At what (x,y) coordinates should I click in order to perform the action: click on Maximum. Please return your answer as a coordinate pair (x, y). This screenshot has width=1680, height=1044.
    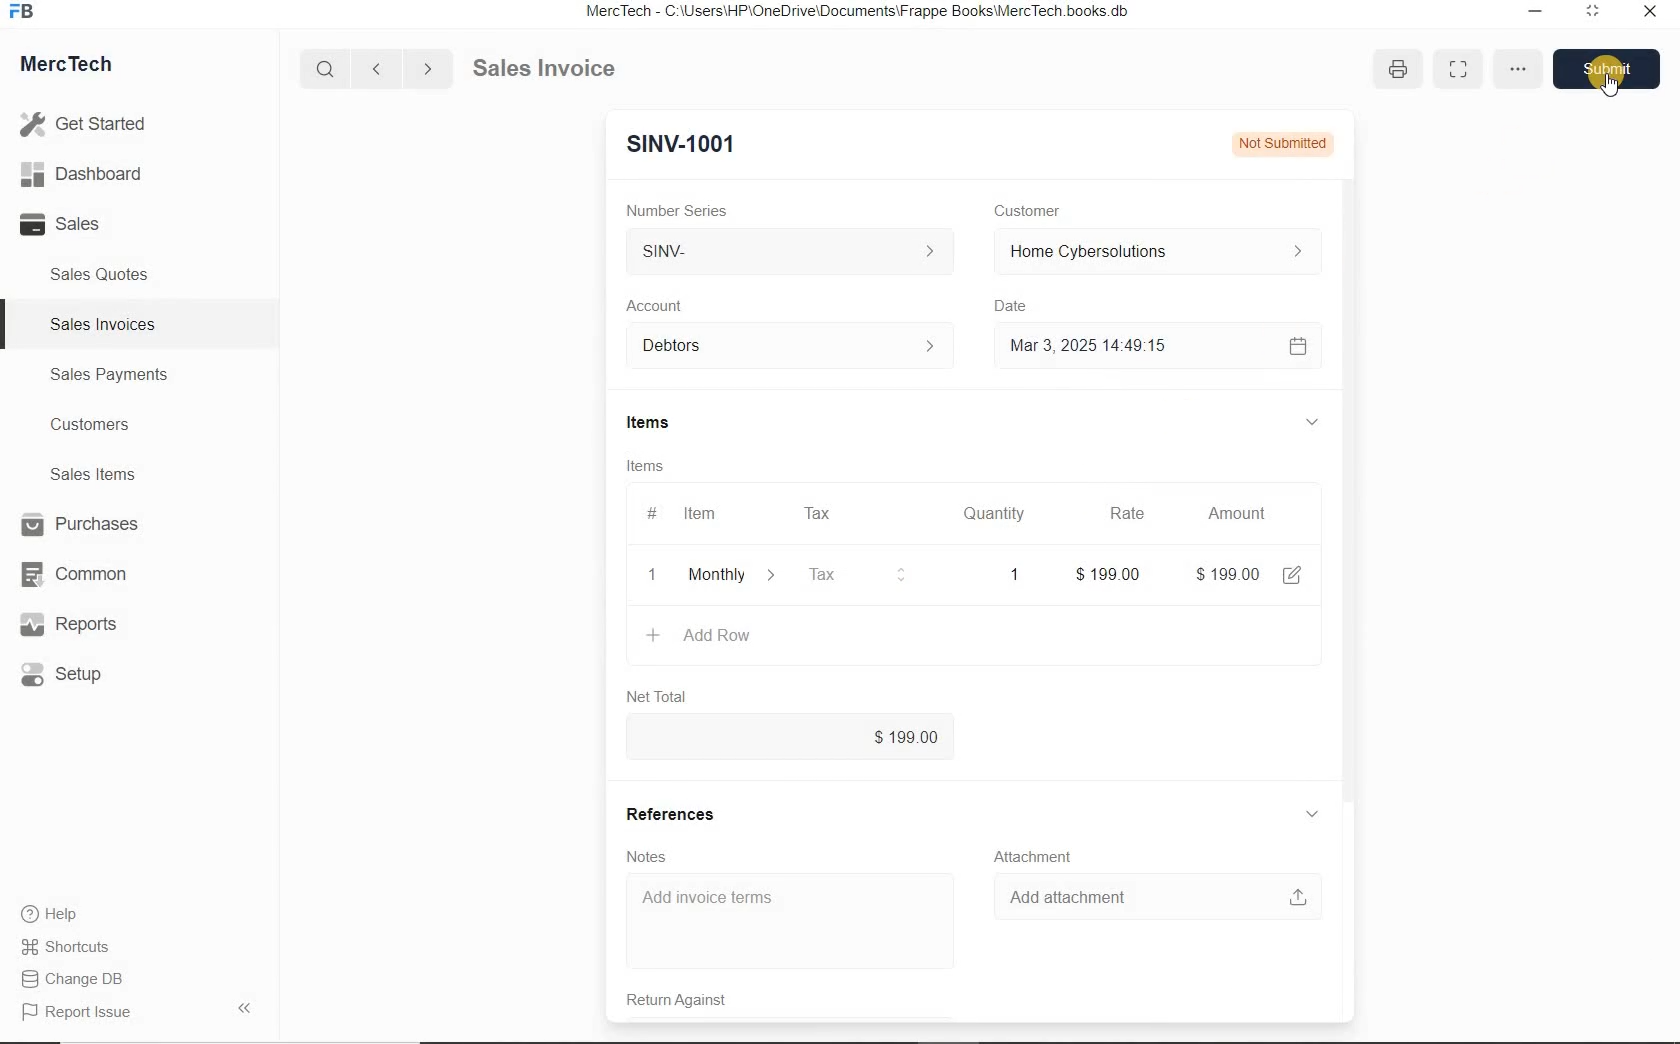
    Looking at the image, I should click on (1593, 14).